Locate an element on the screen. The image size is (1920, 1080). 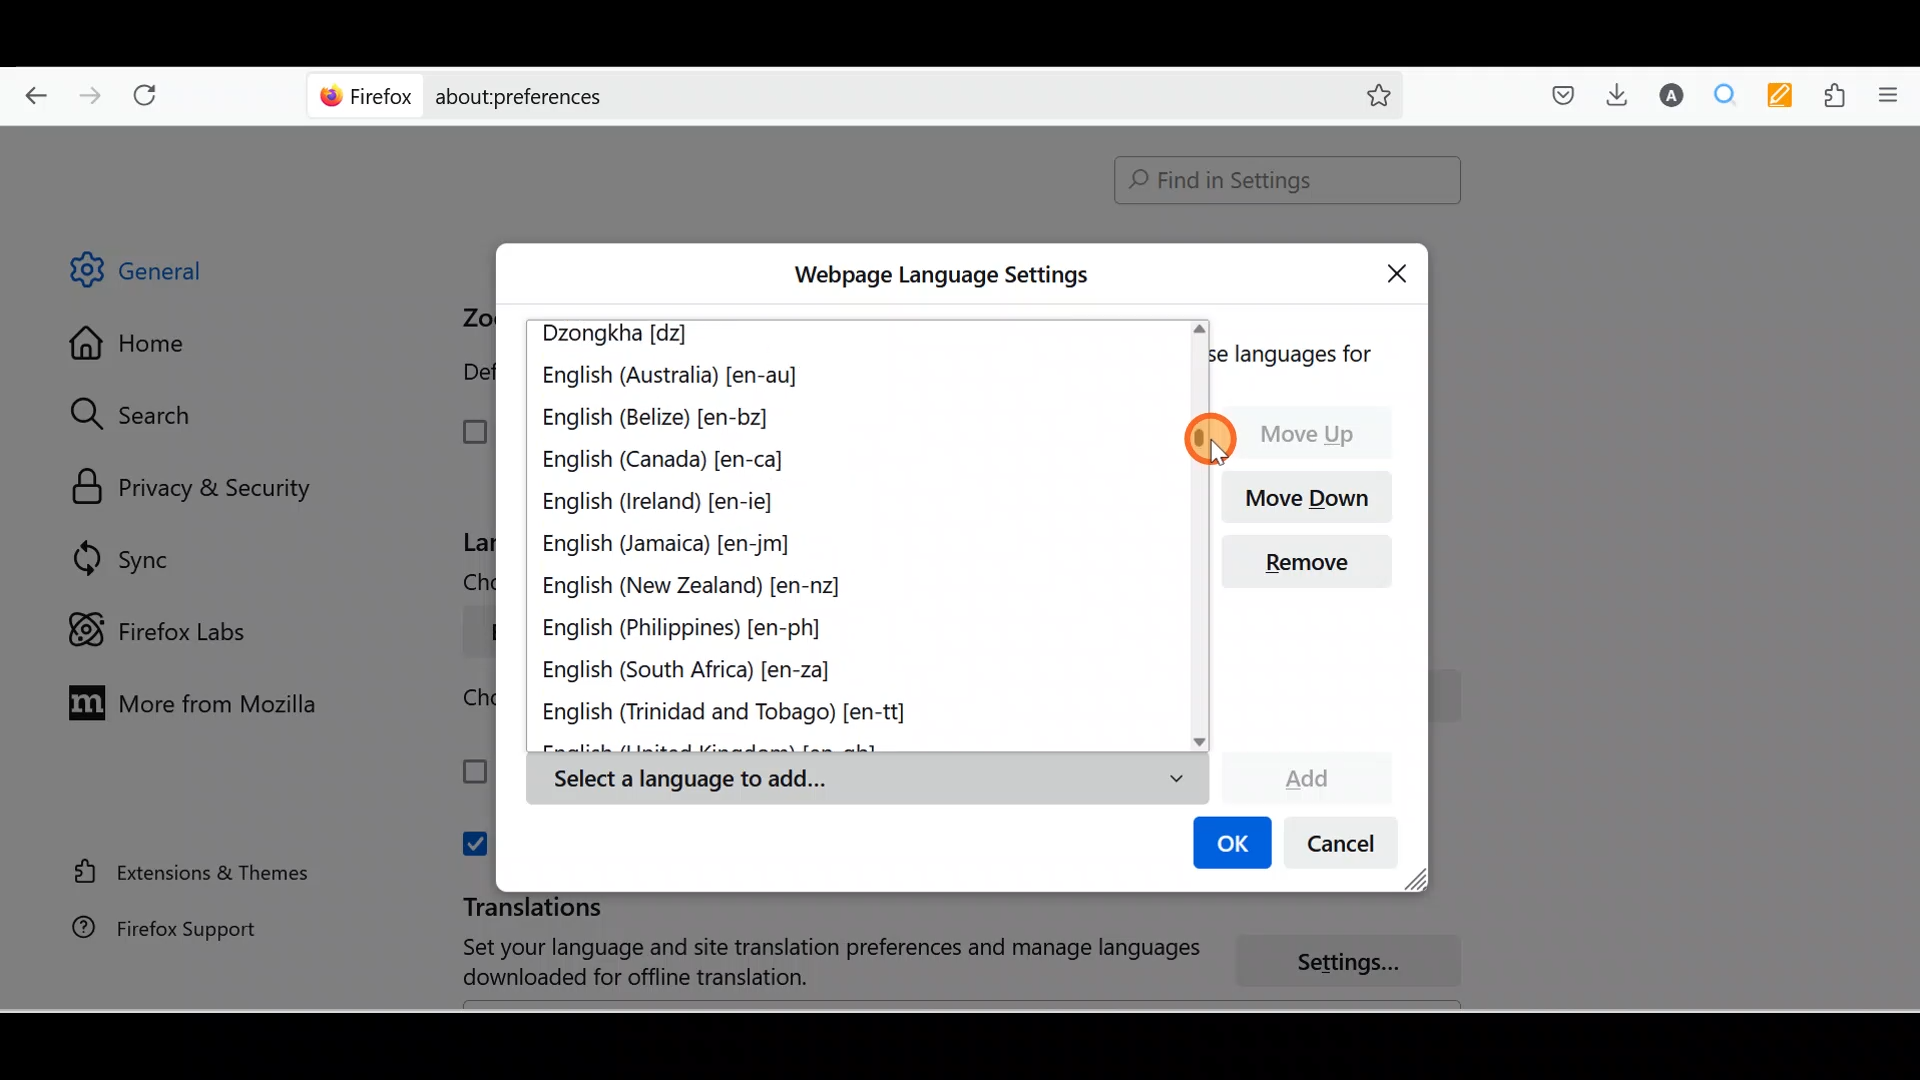
Scroll bar is located at coordinates (1906, 569).